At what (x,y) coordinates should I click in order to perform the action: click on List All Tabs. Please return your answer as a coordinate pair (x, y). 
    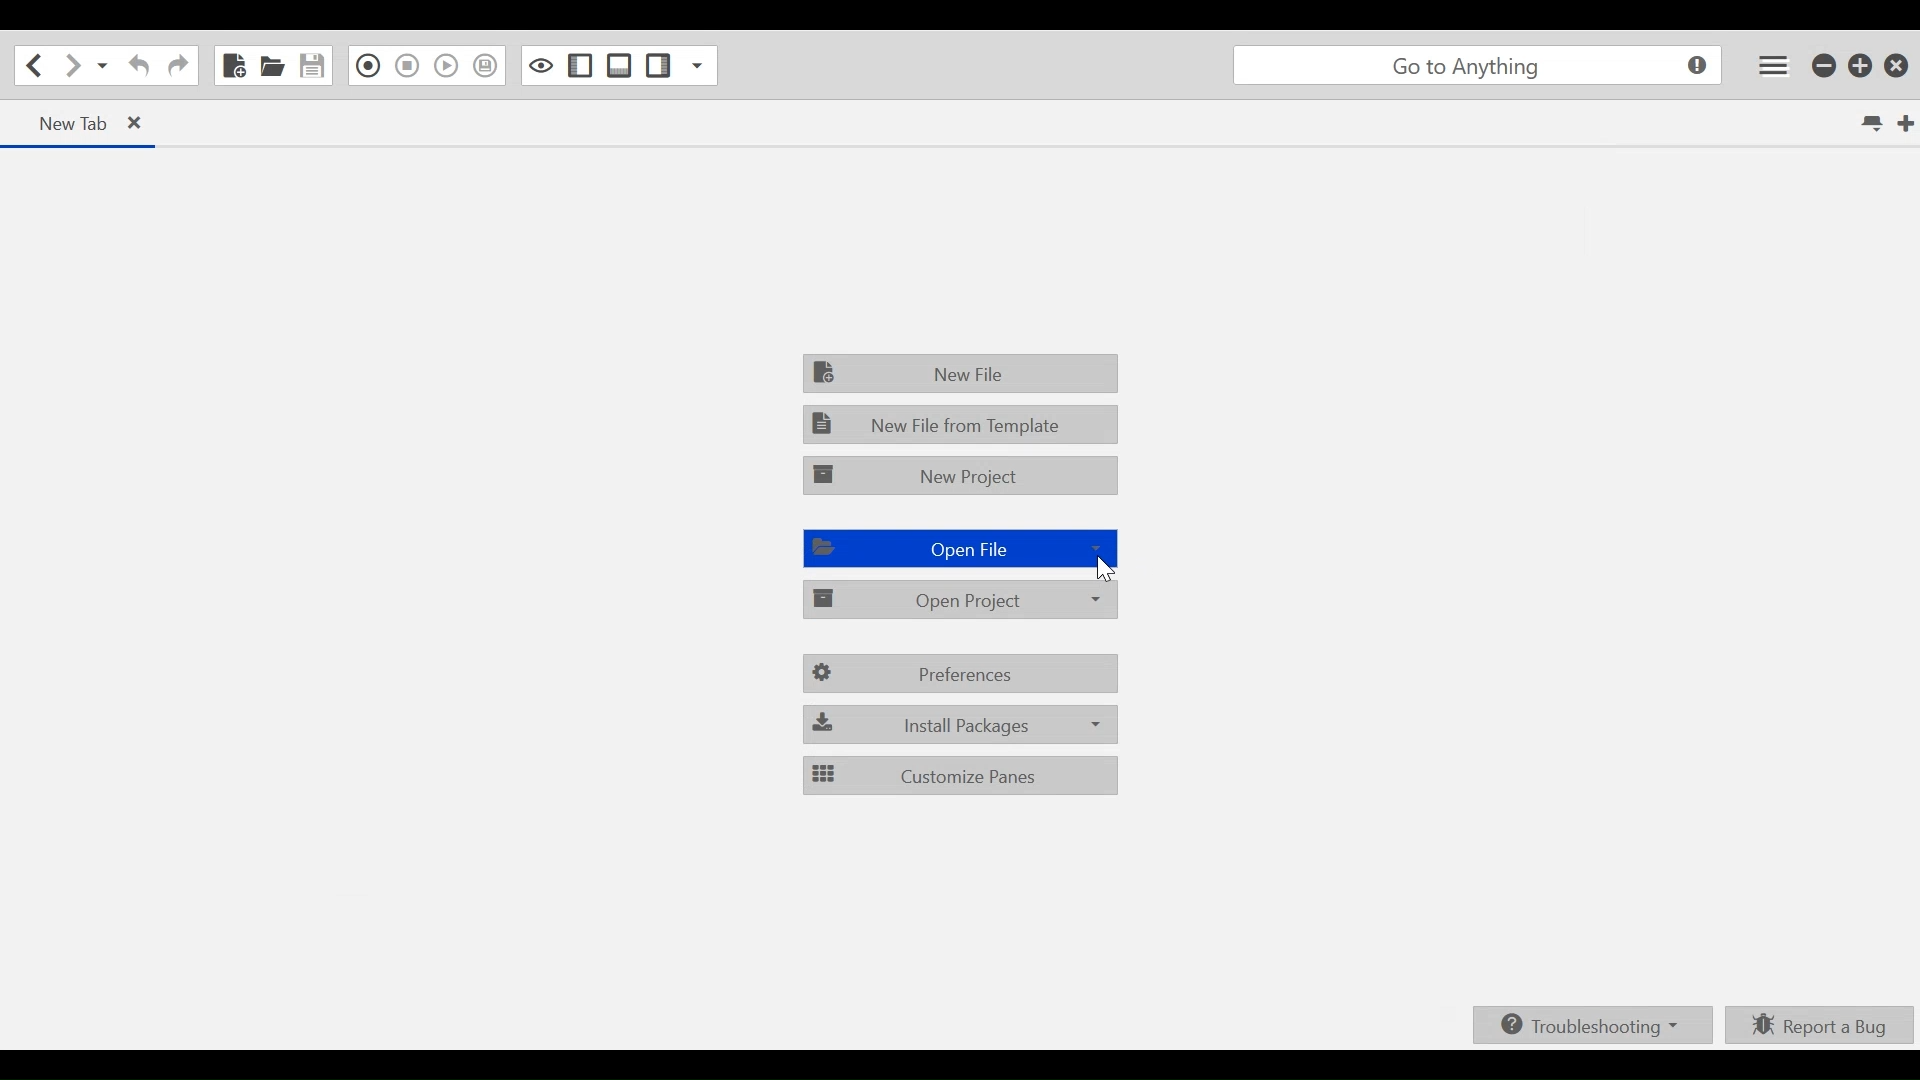
    Looking at the image, I should click on (1874, 123).